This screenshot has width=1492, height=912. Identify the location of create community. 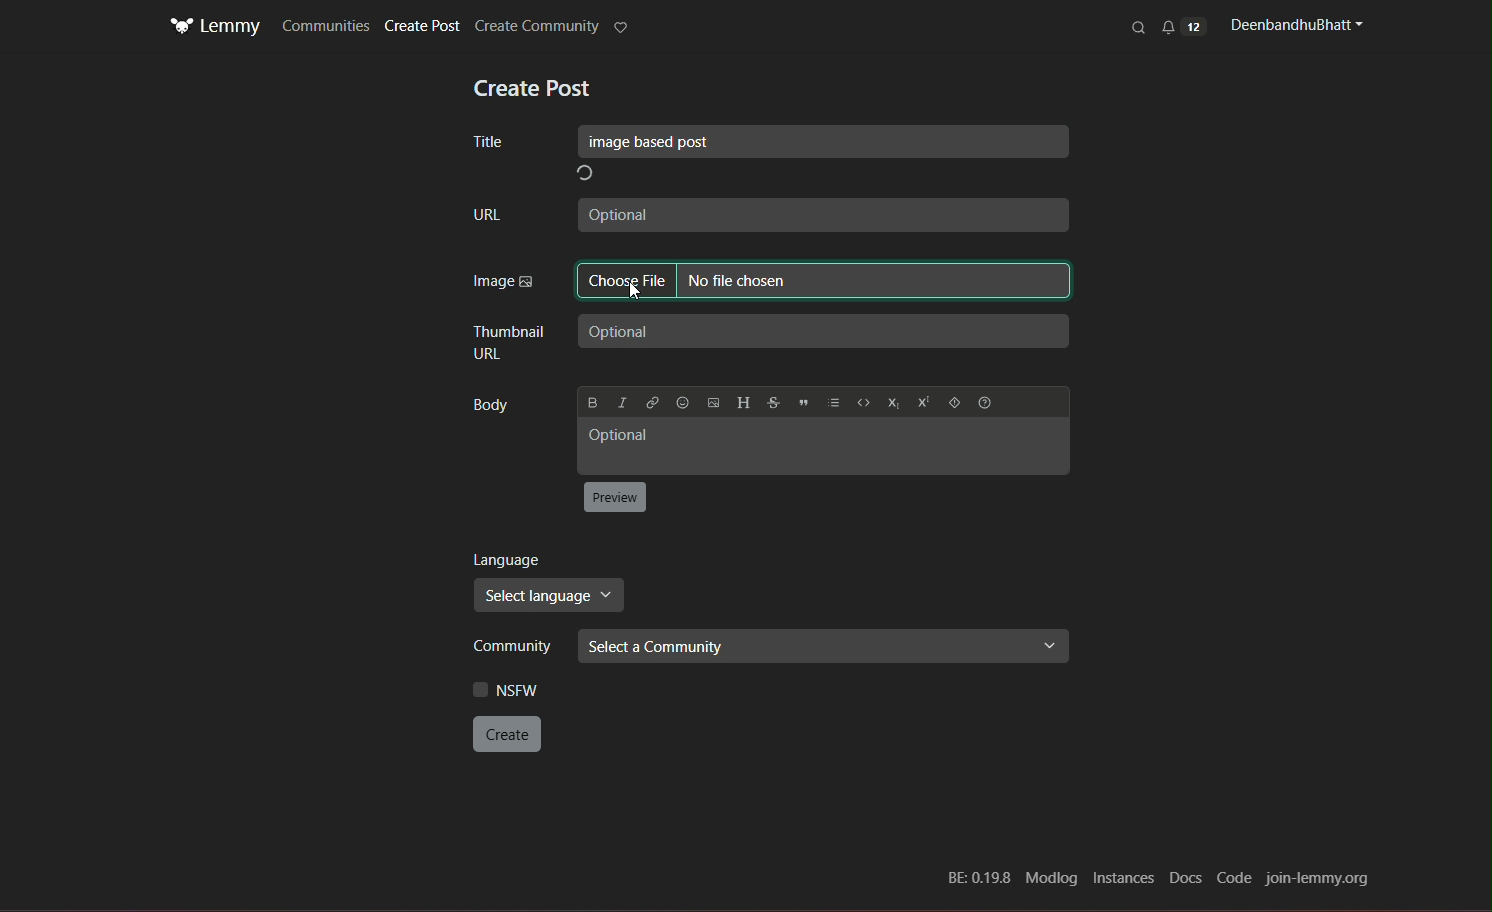
(536, 27).